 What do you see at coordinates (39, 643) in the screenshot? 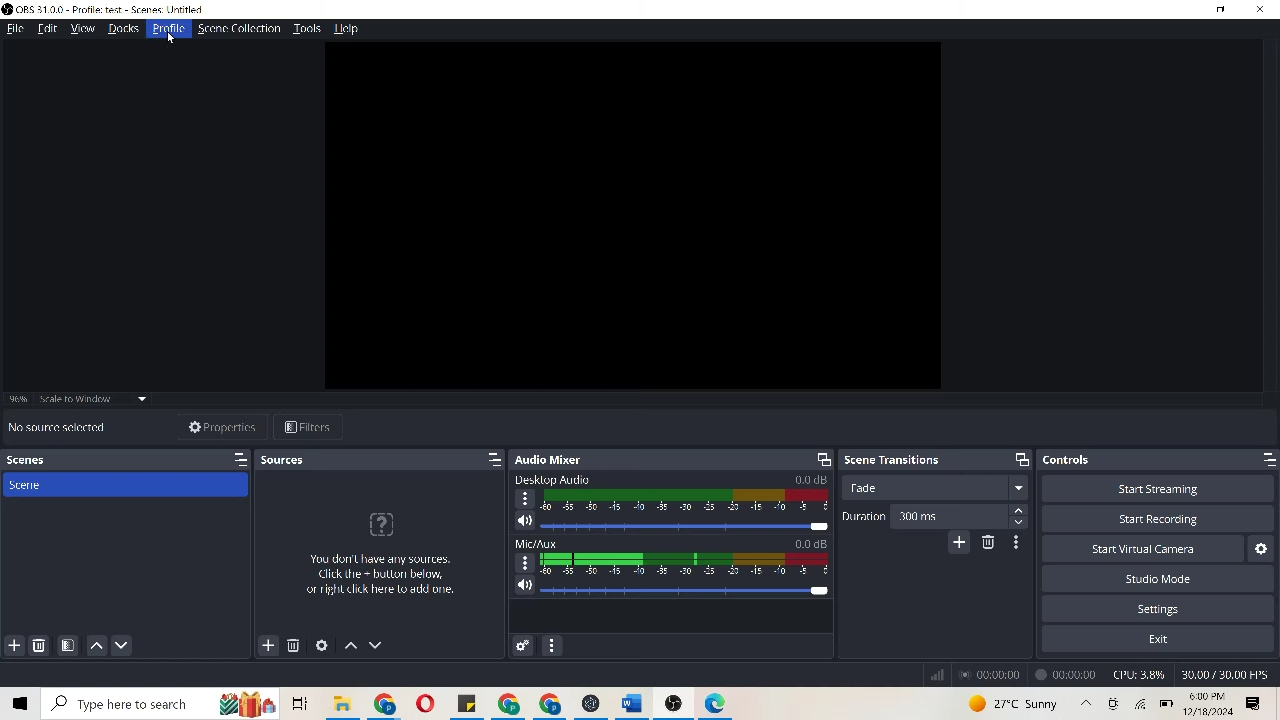
I see `remove` at bounding box center [39, 643].